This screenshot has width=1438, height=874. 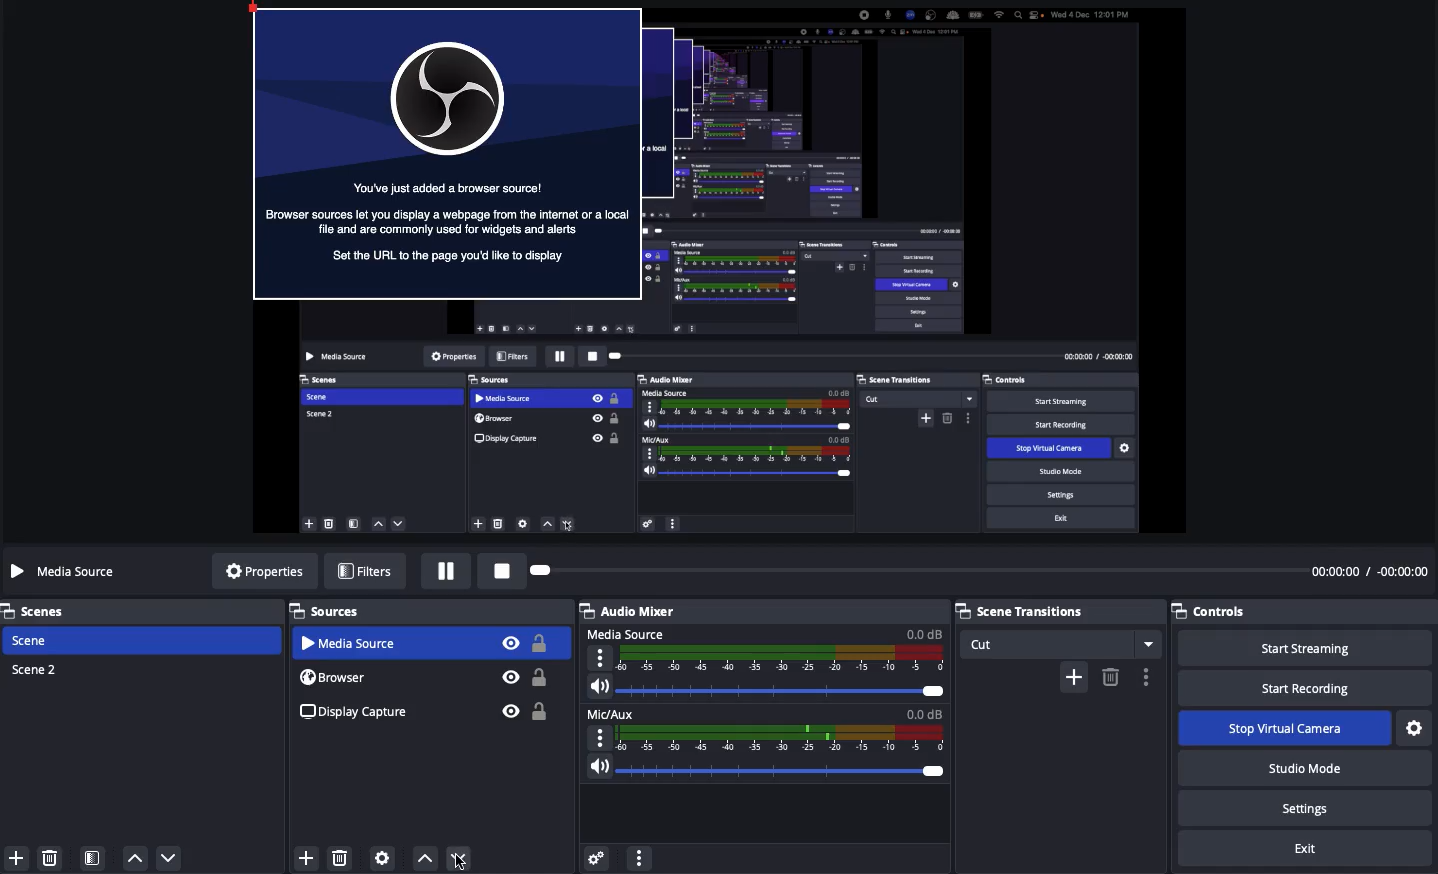 What do you see at coordinates (645, 857) in the screenshot?
I see `More` at bounding box center [645, 857].